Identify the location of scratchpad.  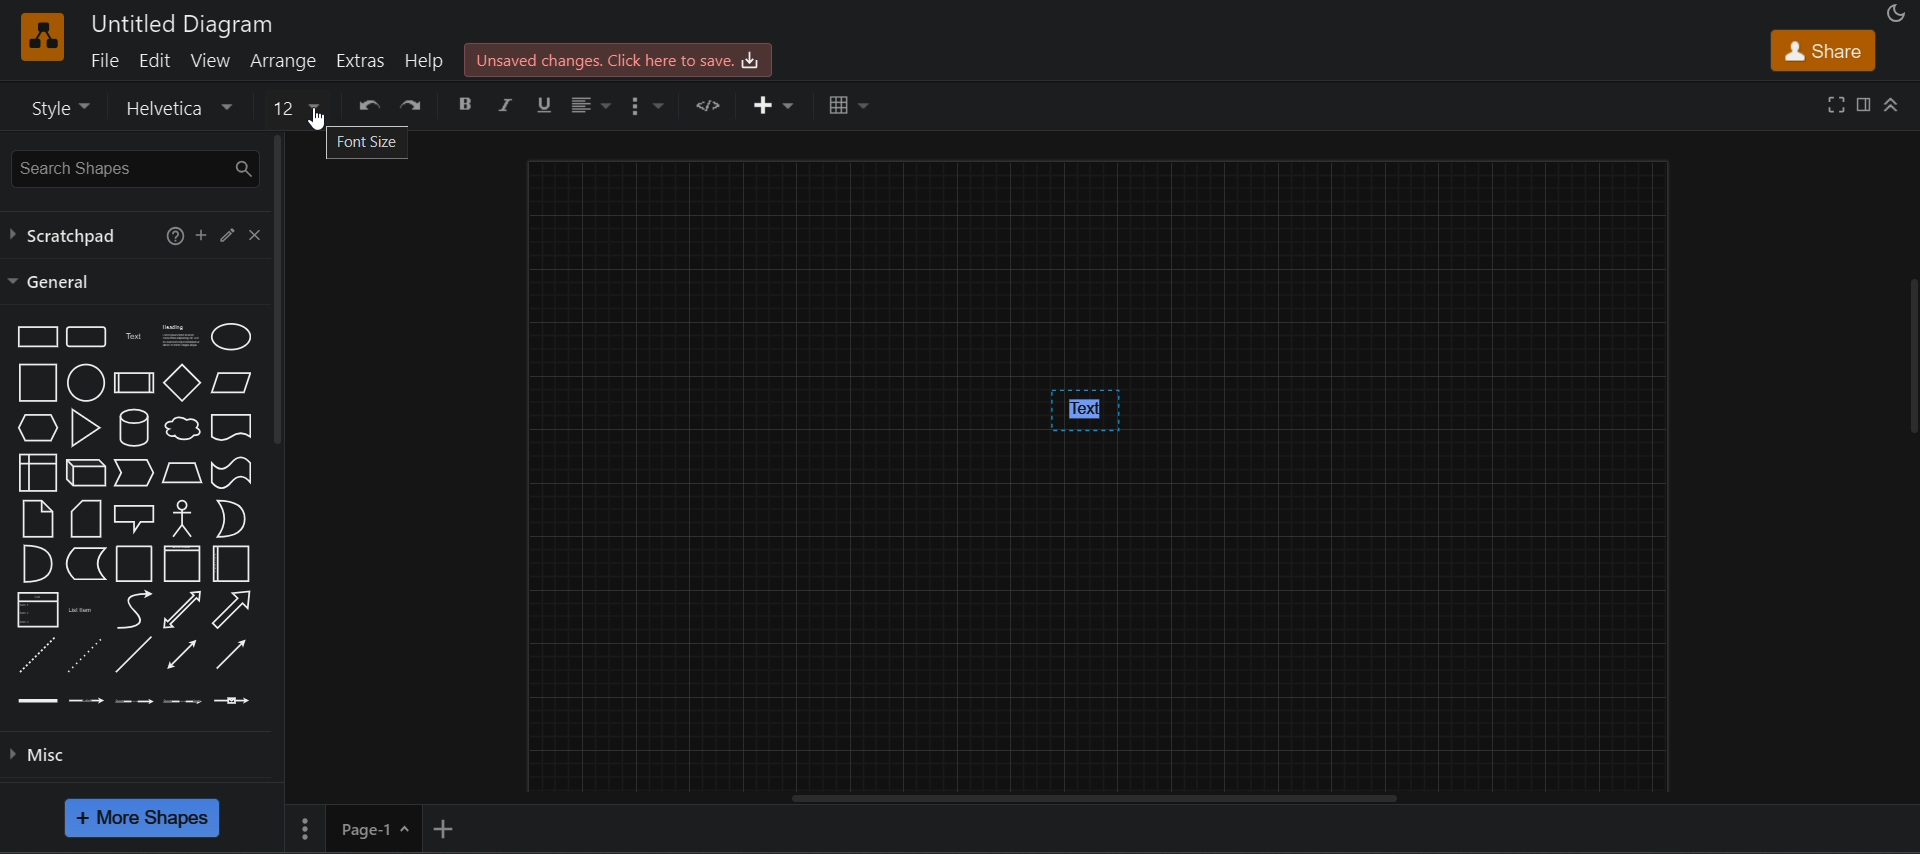
(66, 235).